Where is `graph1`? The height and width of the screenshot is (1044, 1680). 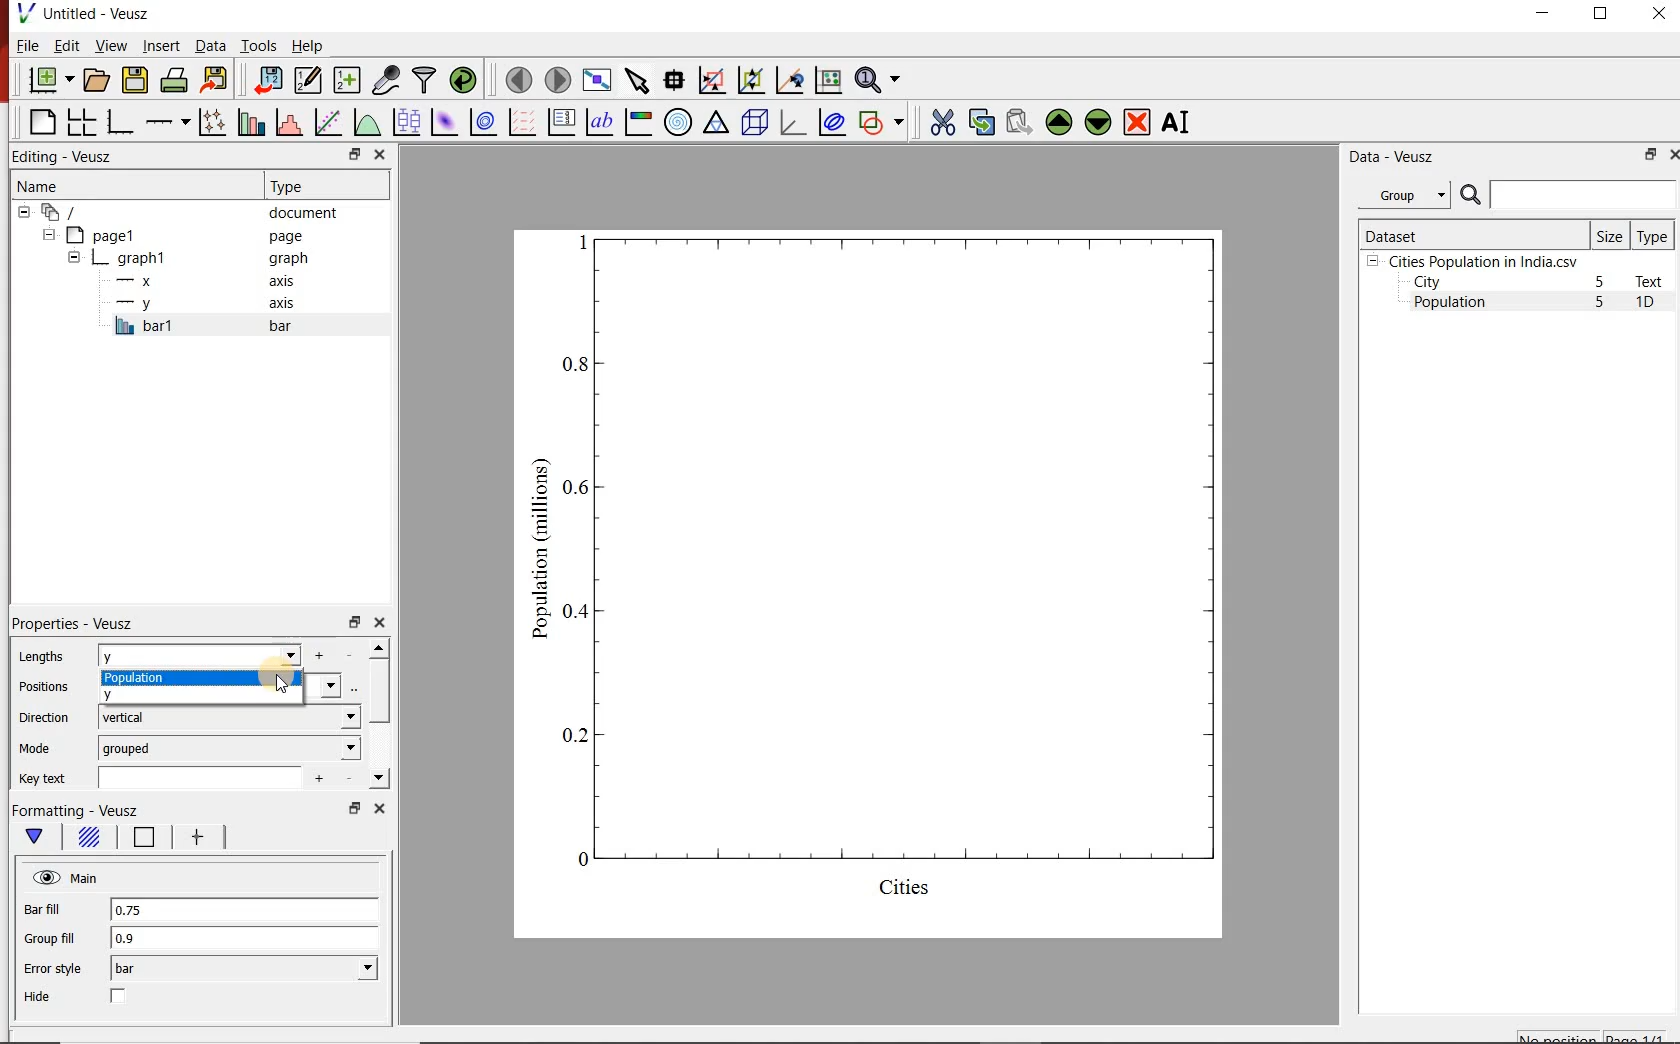
graph1 is located at coordinates (893, 579).